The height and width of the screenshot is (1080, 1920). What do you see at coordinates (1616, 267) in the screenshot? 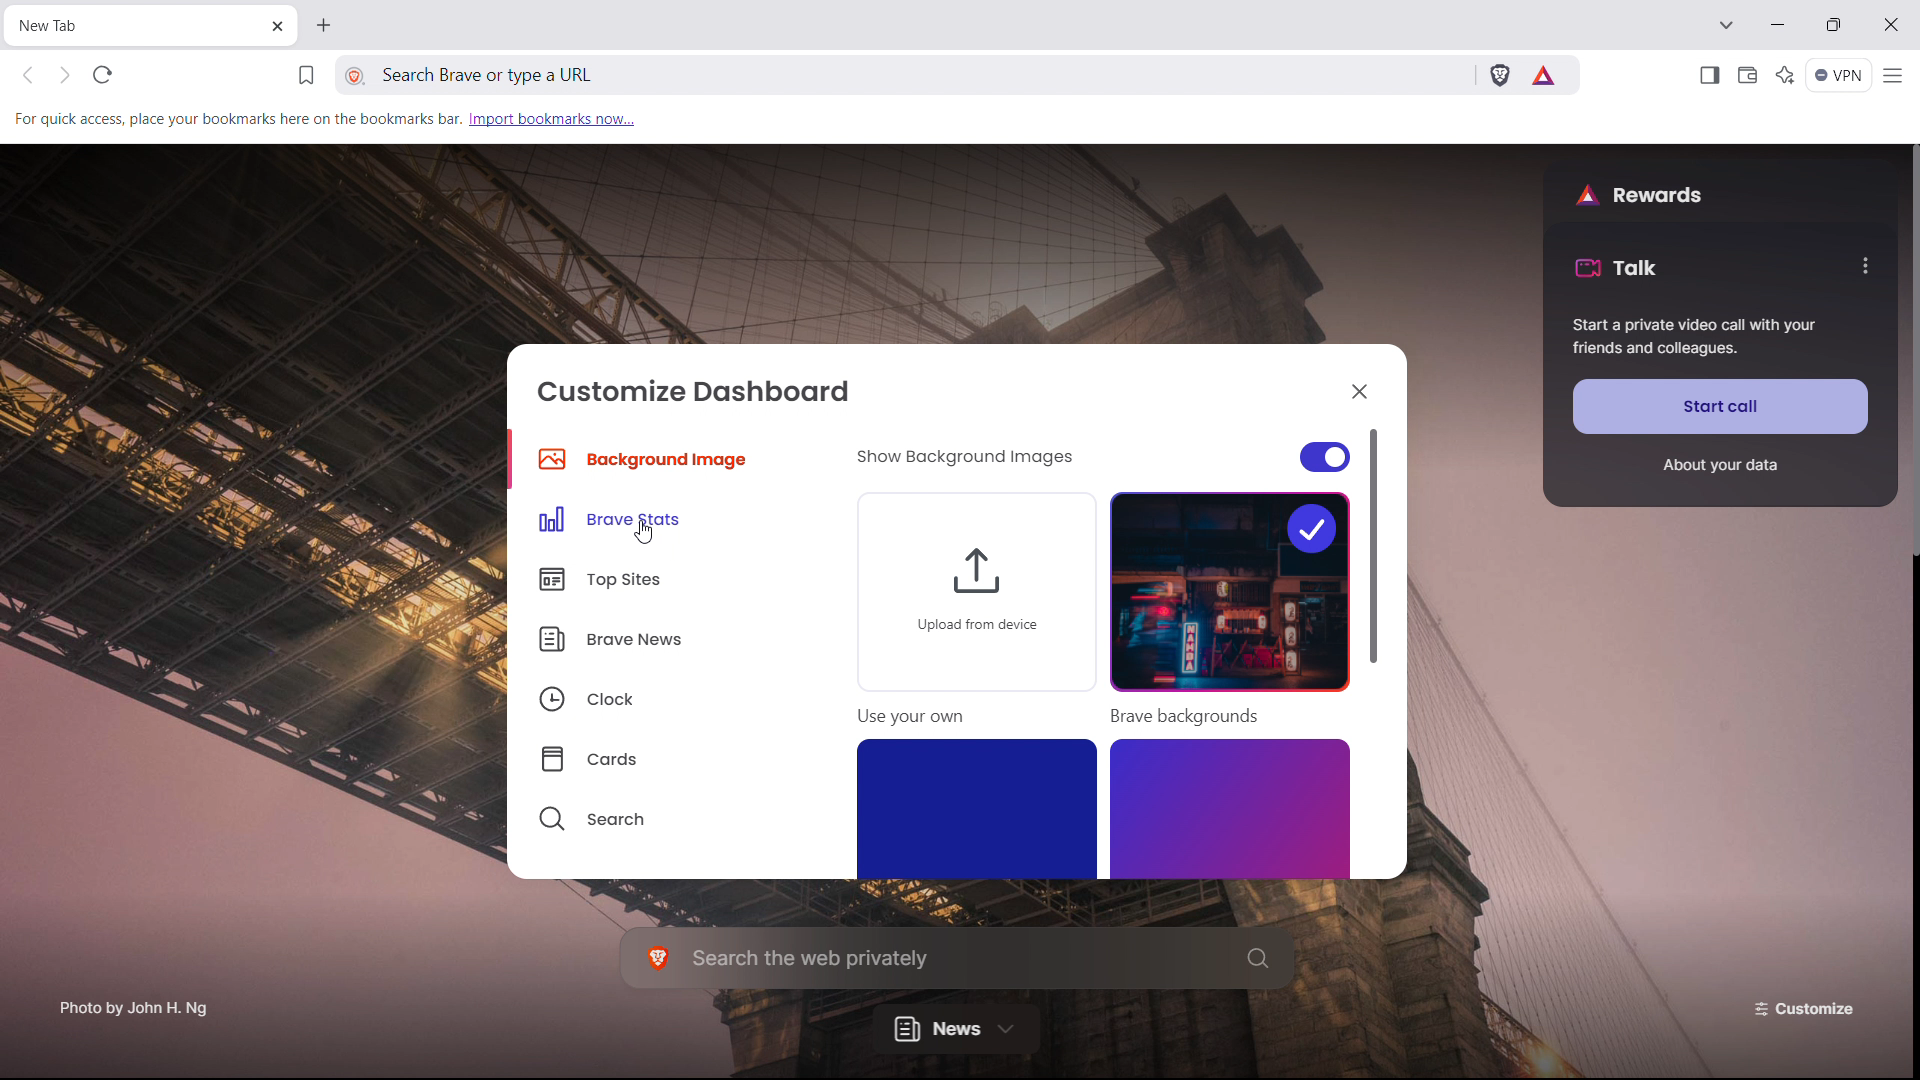
I see `talk` at bounding box center [1616, 267].